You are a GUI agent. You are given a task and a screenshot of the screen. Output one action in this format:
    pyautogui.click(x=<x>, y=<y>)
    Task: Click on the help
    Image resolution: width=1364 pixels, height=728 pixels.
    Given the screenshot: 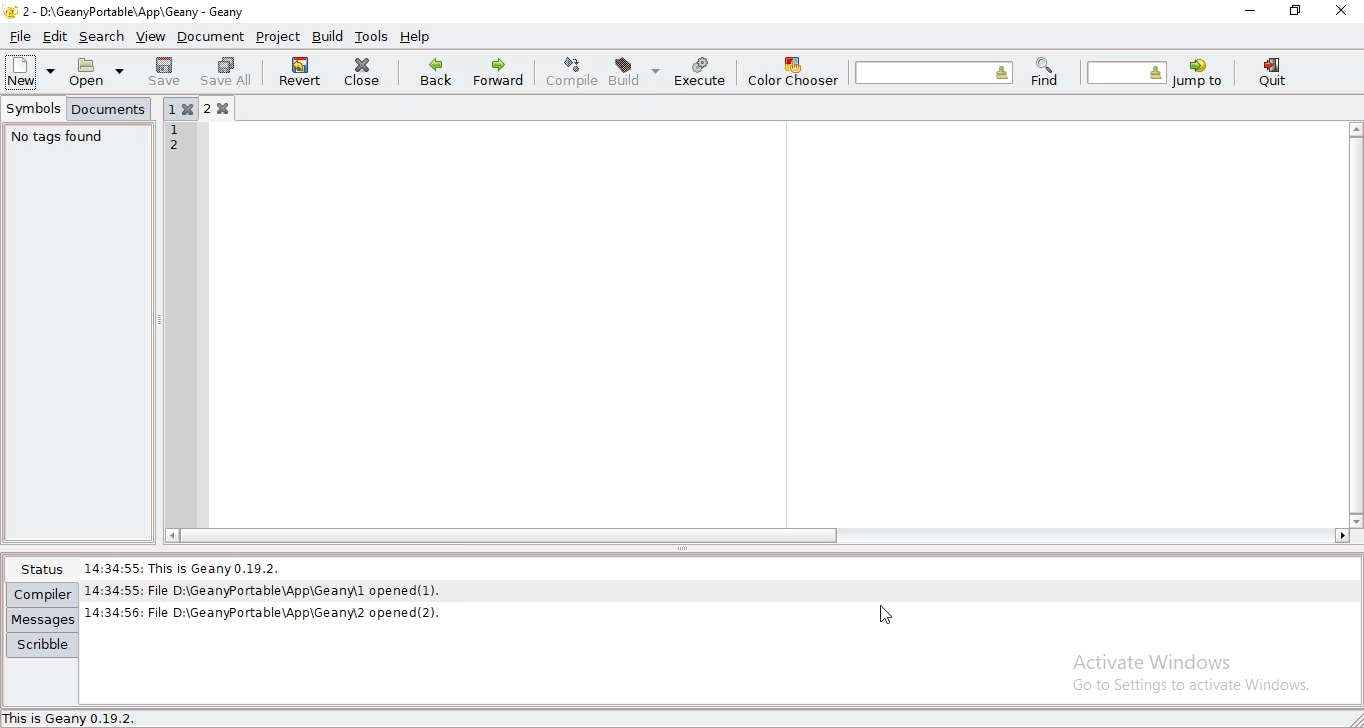 What is the action you would take?
    pyautogui.click(x=415, y=36)
    